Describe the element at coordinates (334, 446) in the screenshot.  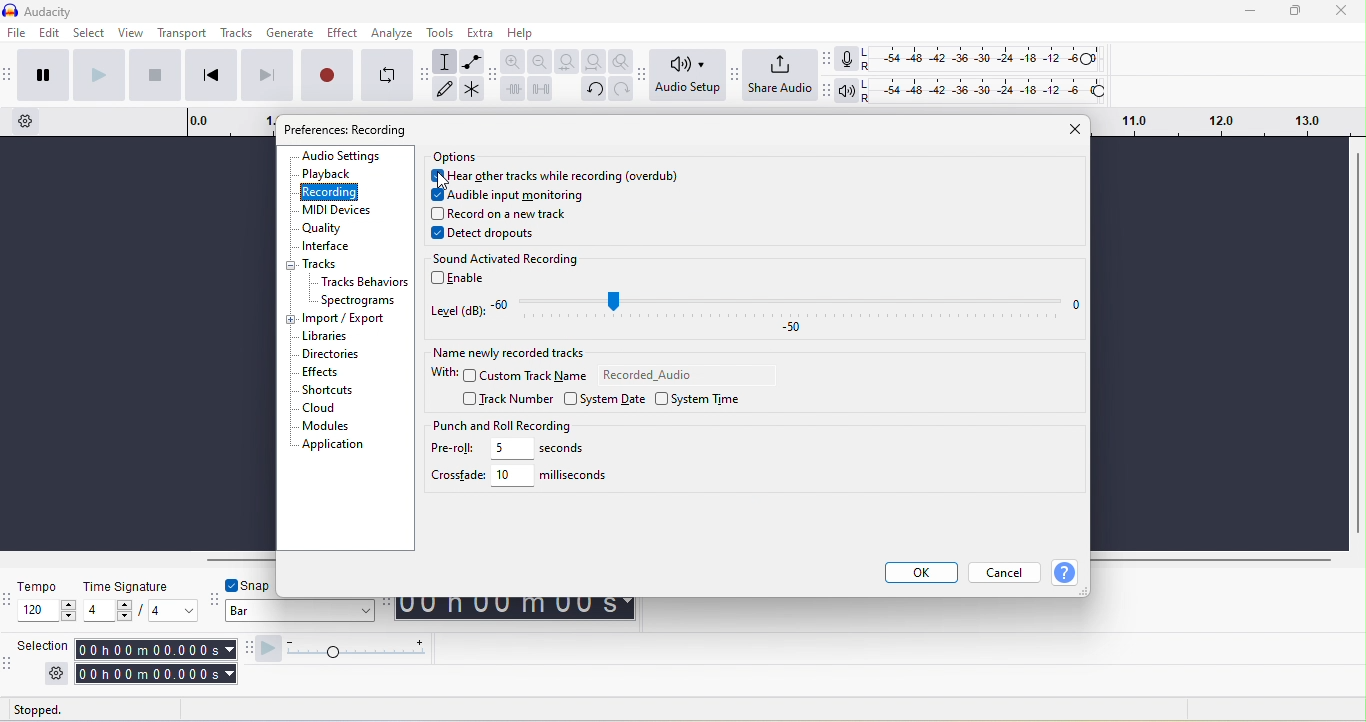
I see `application` at that location.